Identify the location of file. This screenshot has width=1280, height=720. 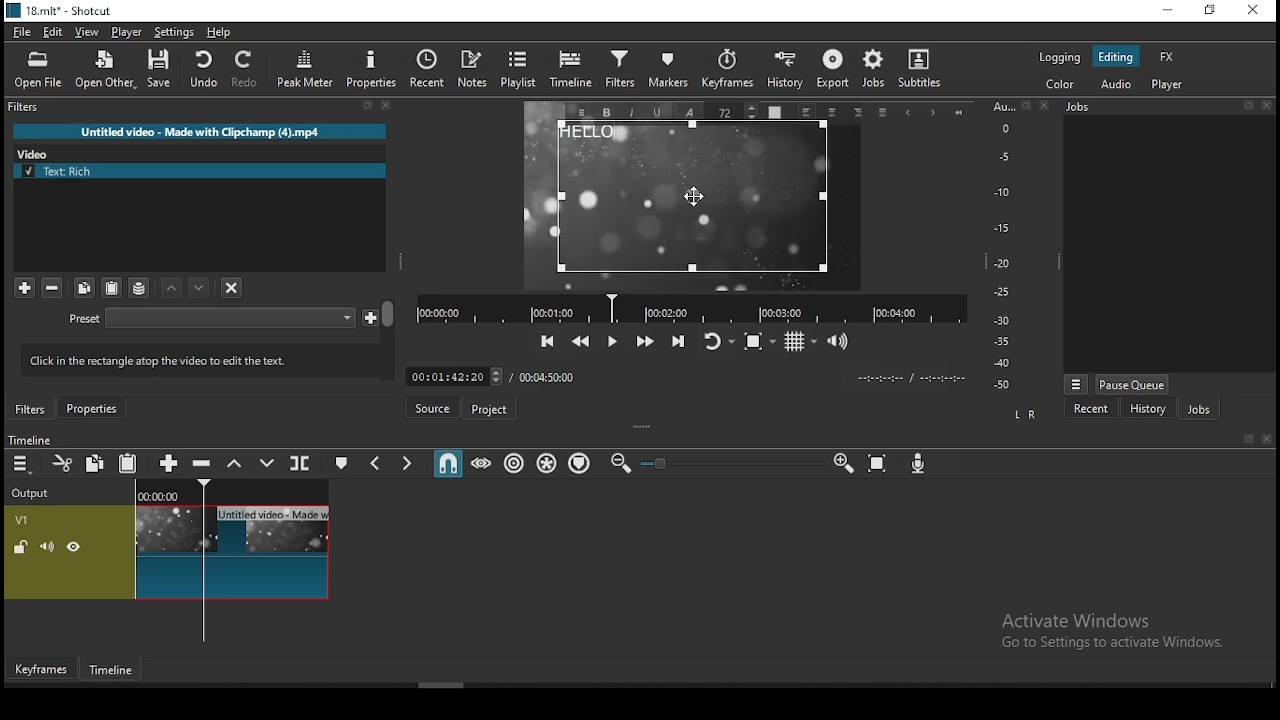
(22, 33).